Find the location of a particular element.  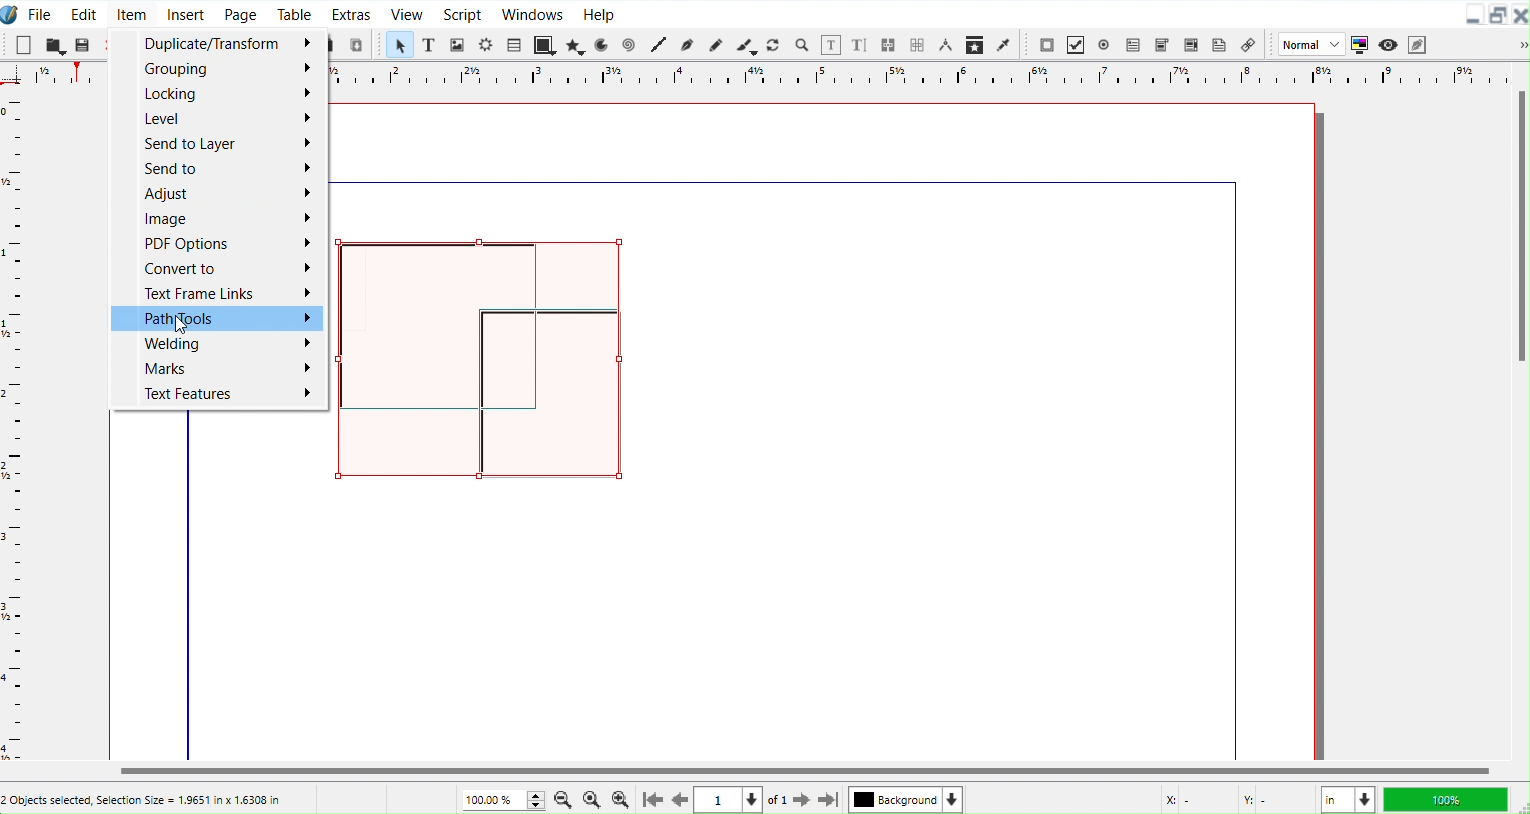

Current Zoom level is located at coordinates (505, 799).